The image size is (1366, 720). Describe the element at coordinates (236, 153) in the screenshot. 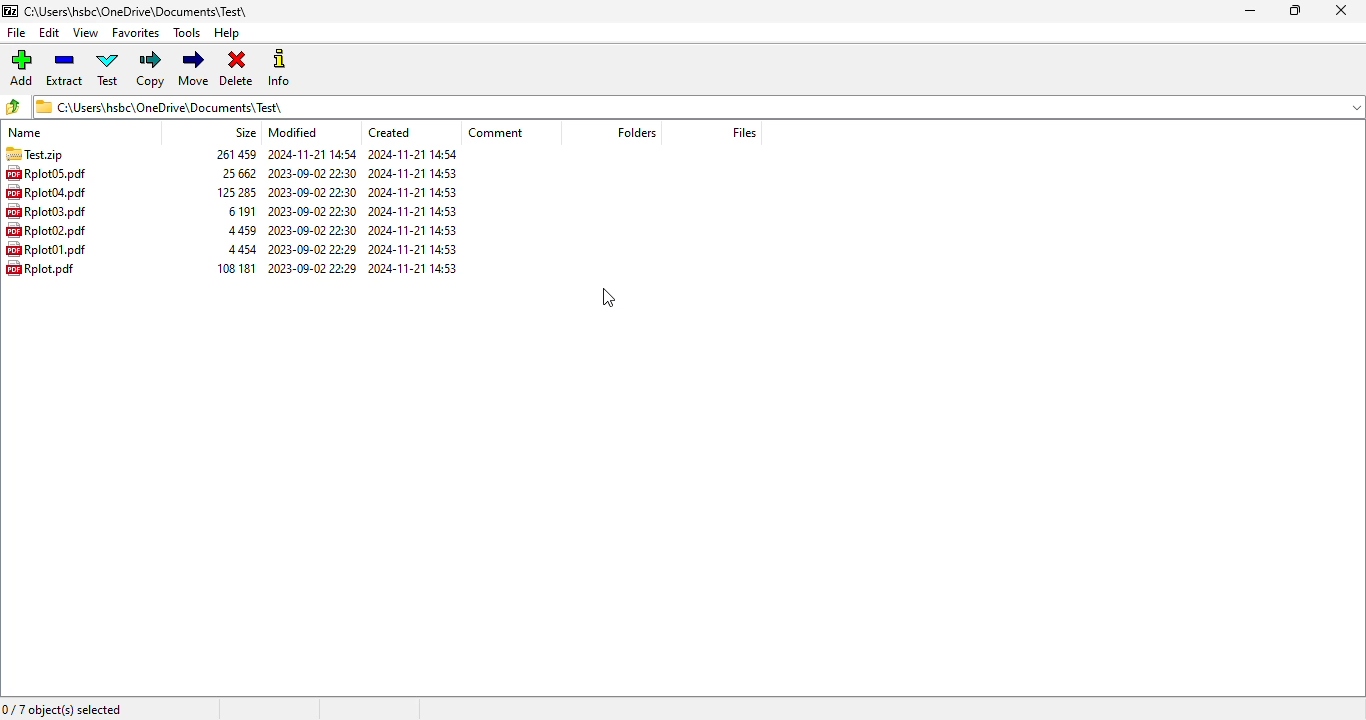

I see `size` at that location.